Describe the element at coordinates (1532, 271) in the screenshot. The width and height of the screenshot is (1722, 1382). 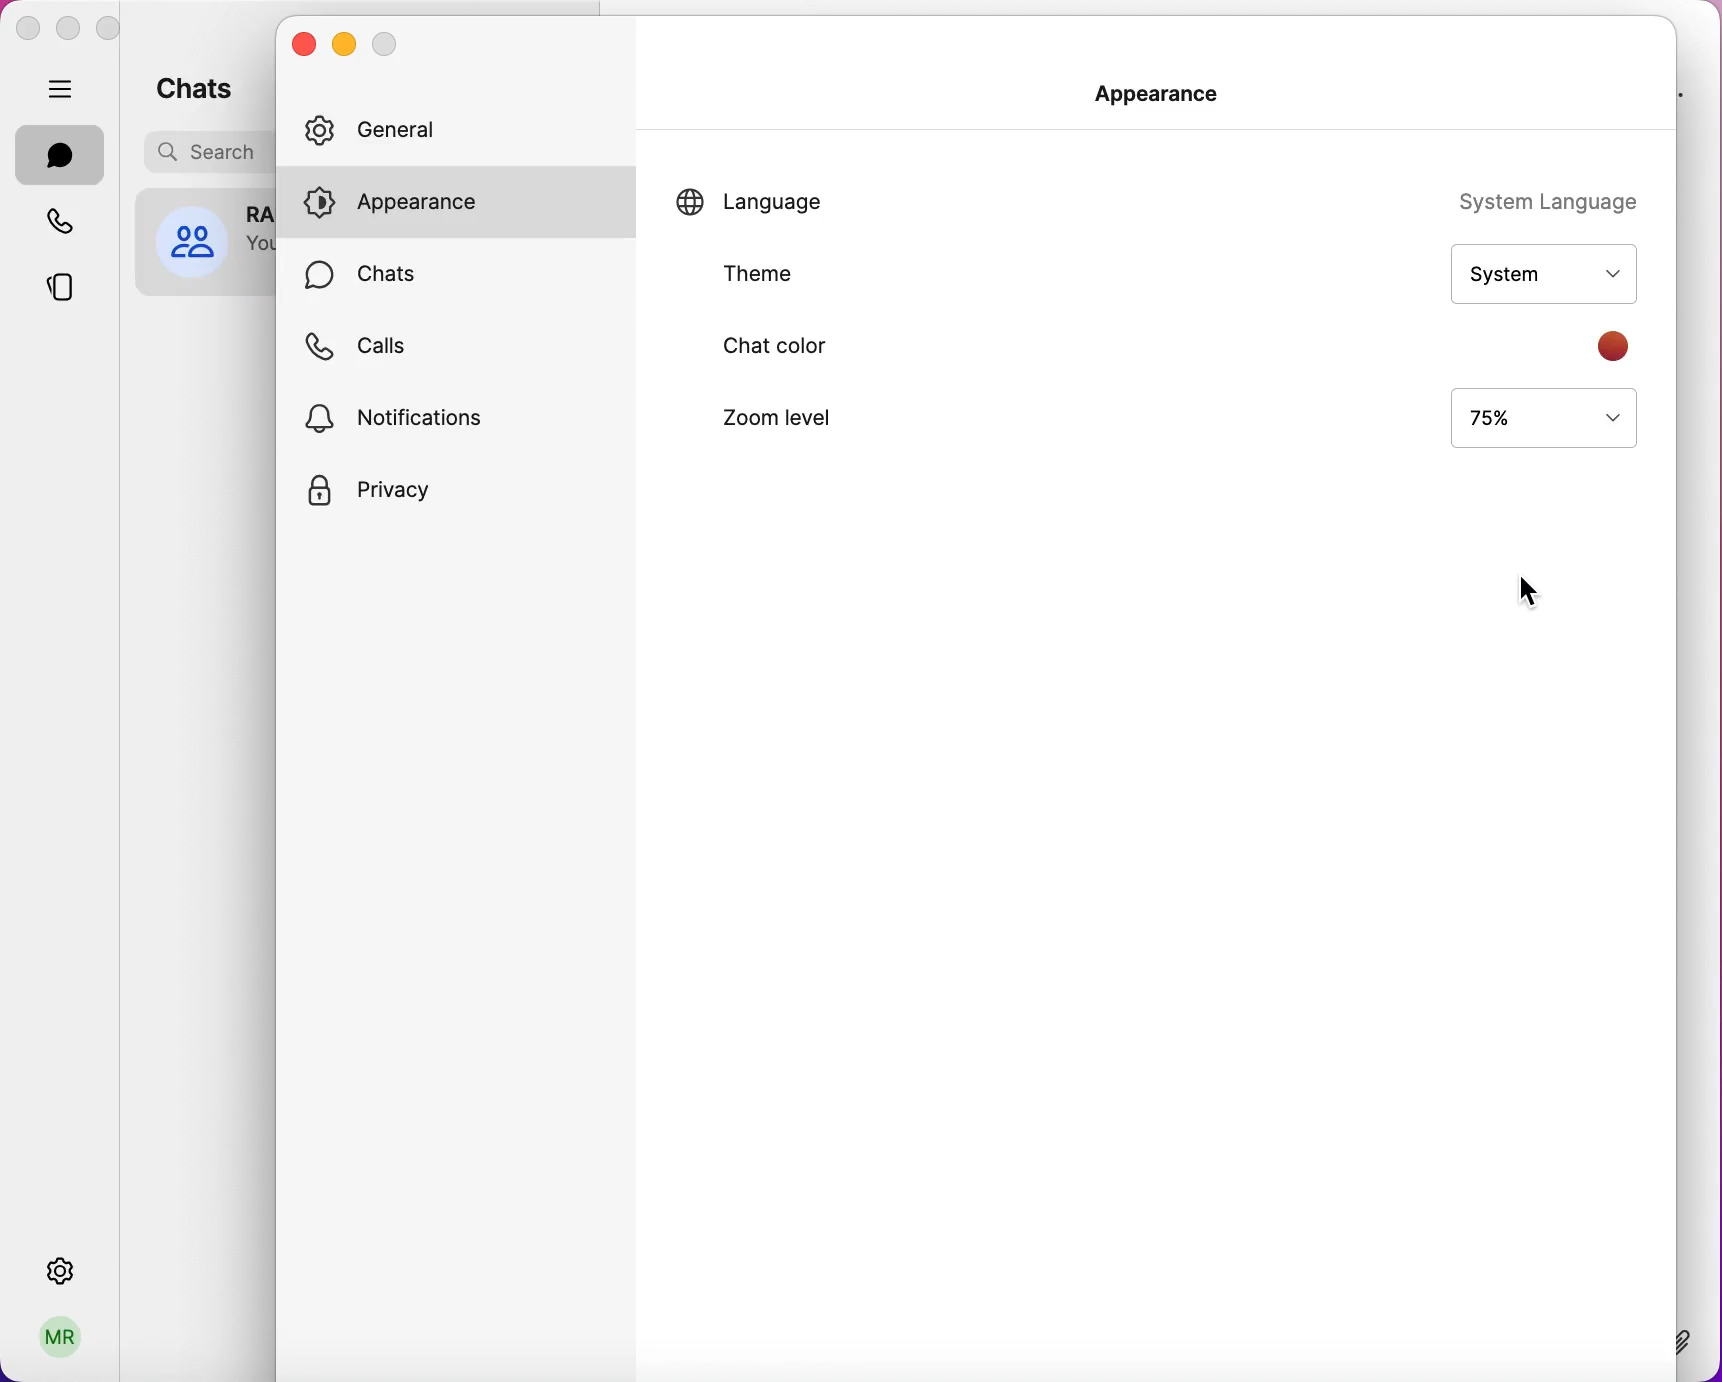
I see `system` at that location.